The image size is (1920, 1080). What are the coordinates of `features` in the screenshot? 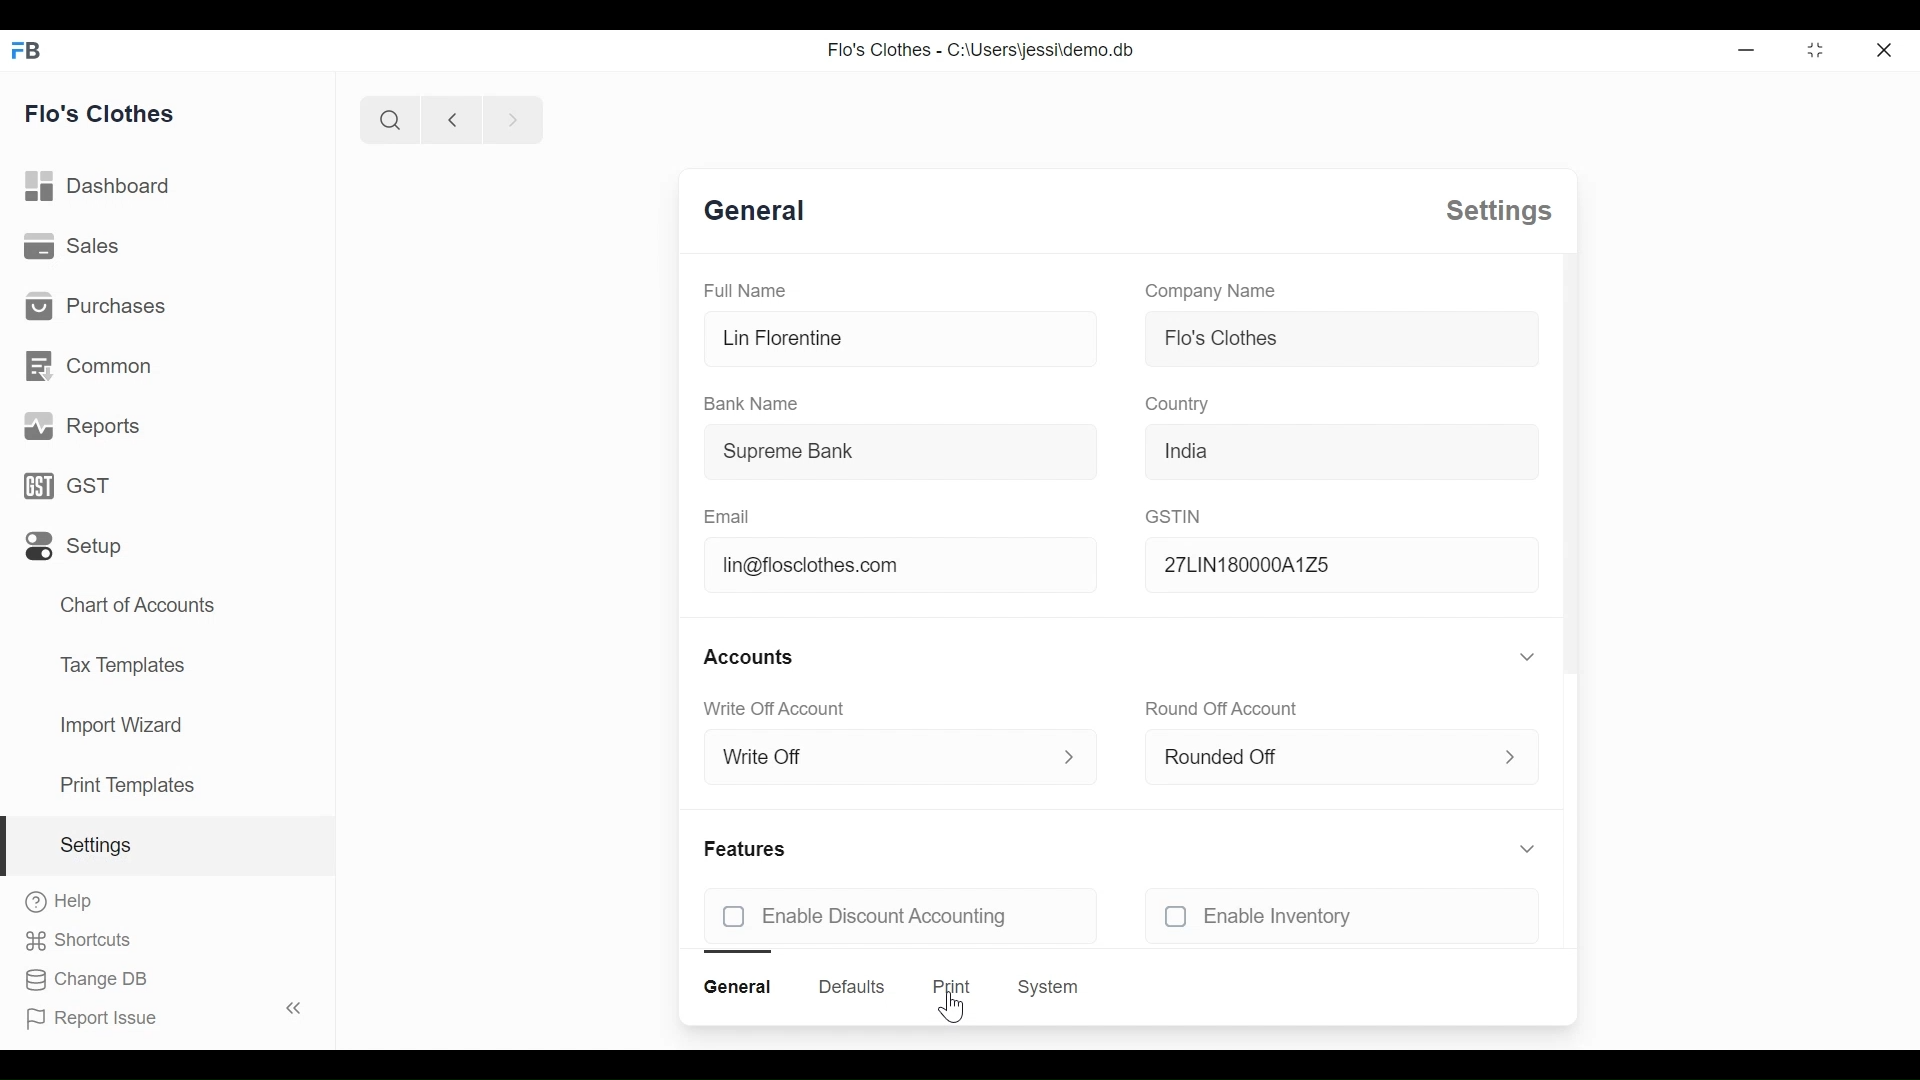 It's located at (744, 849).